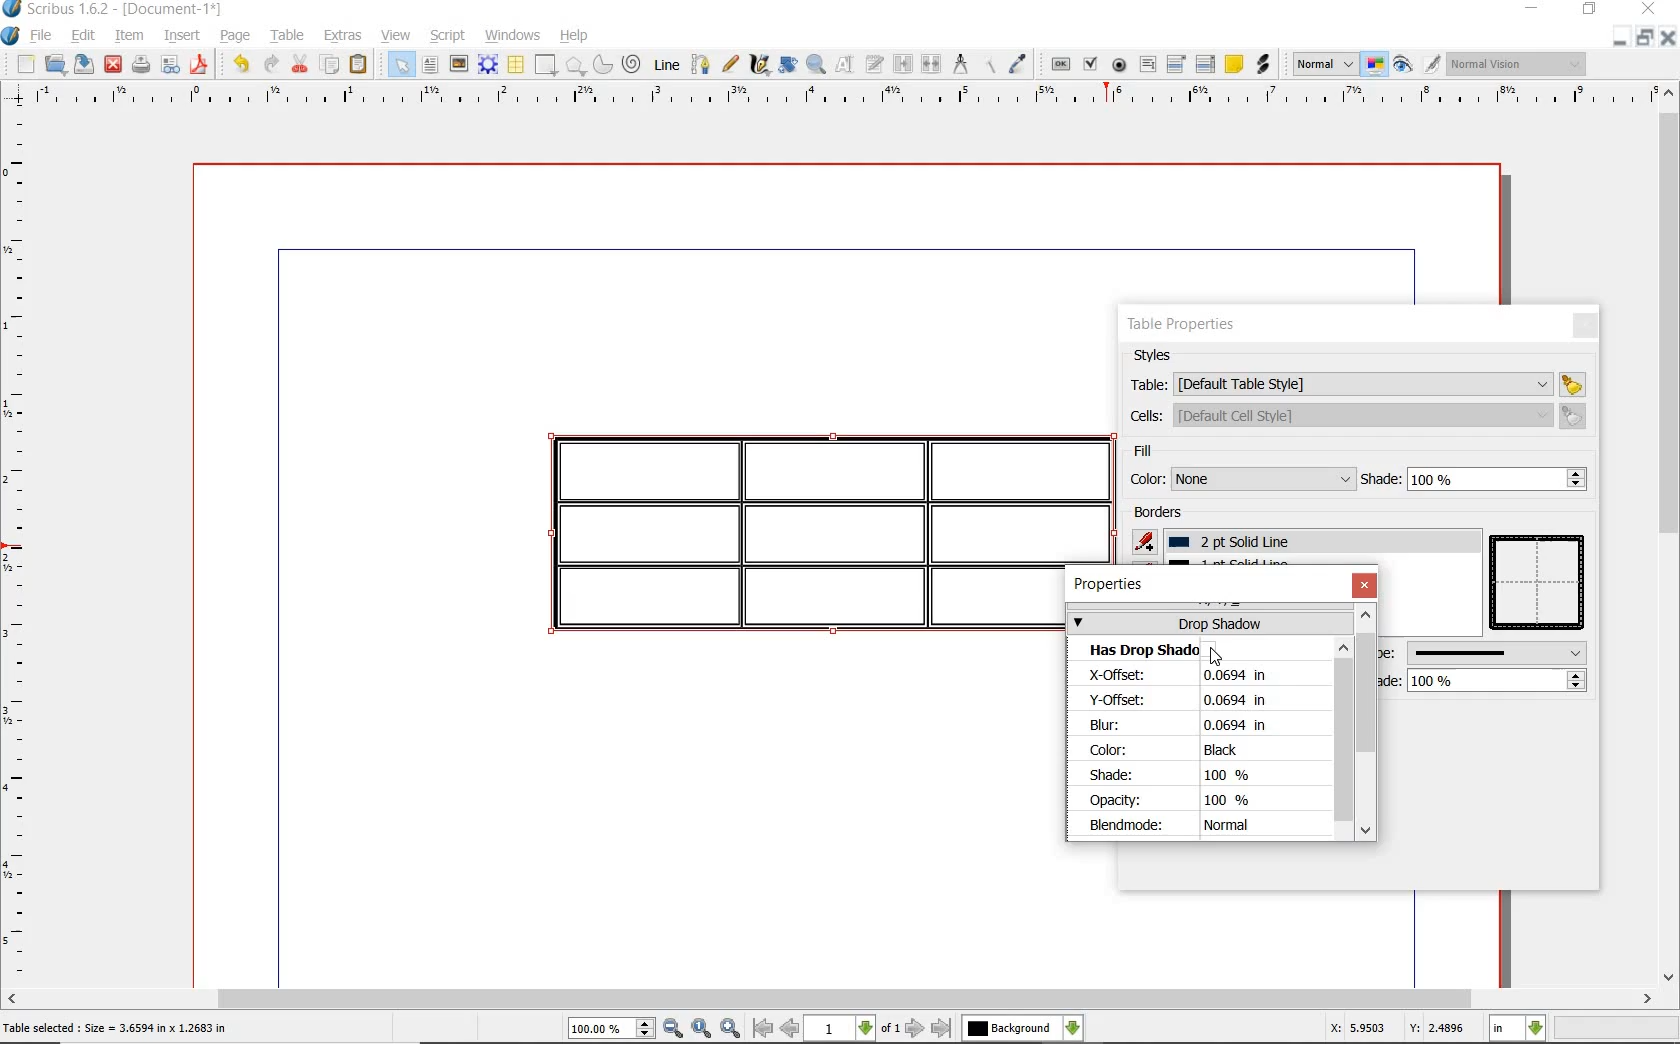 This screenshot has width=1680, height=1044. I want to click on zoom factor, so click(1616, 1030).